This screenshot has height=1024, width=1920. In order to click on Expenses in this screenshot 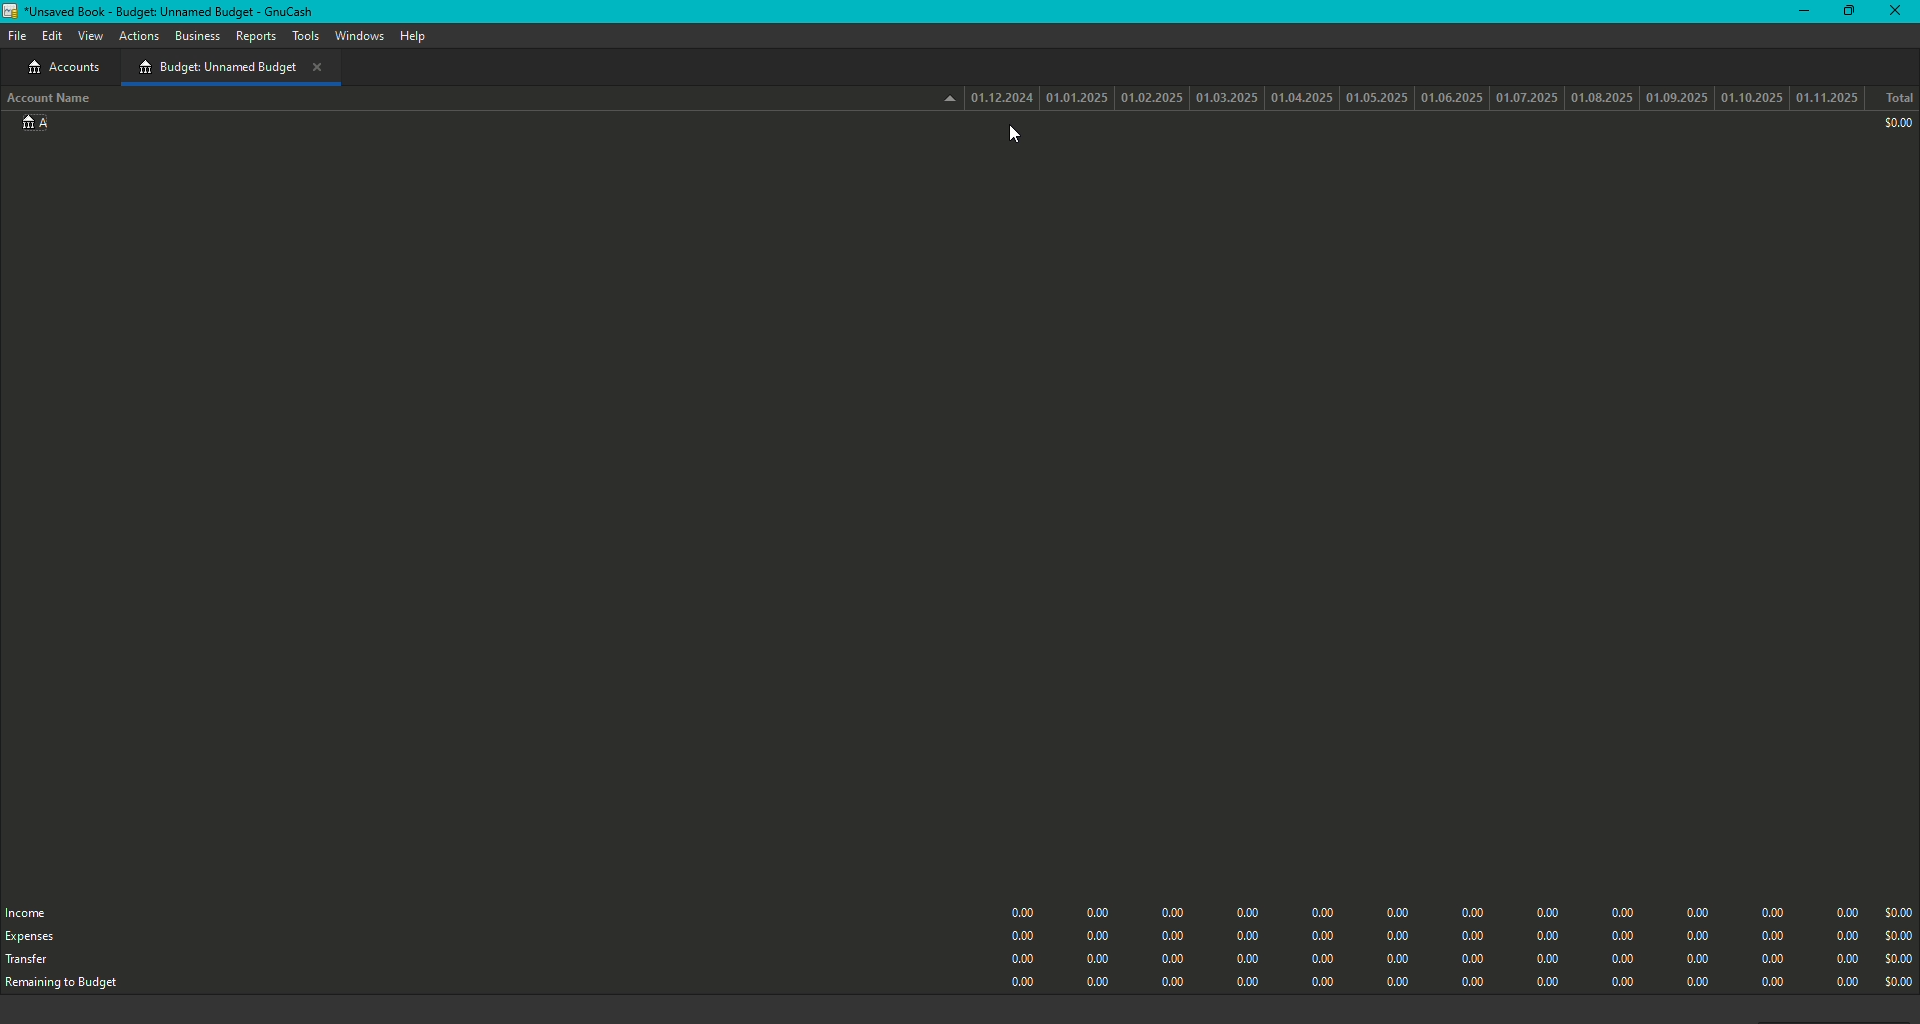, I will do `click(31, 937)`.